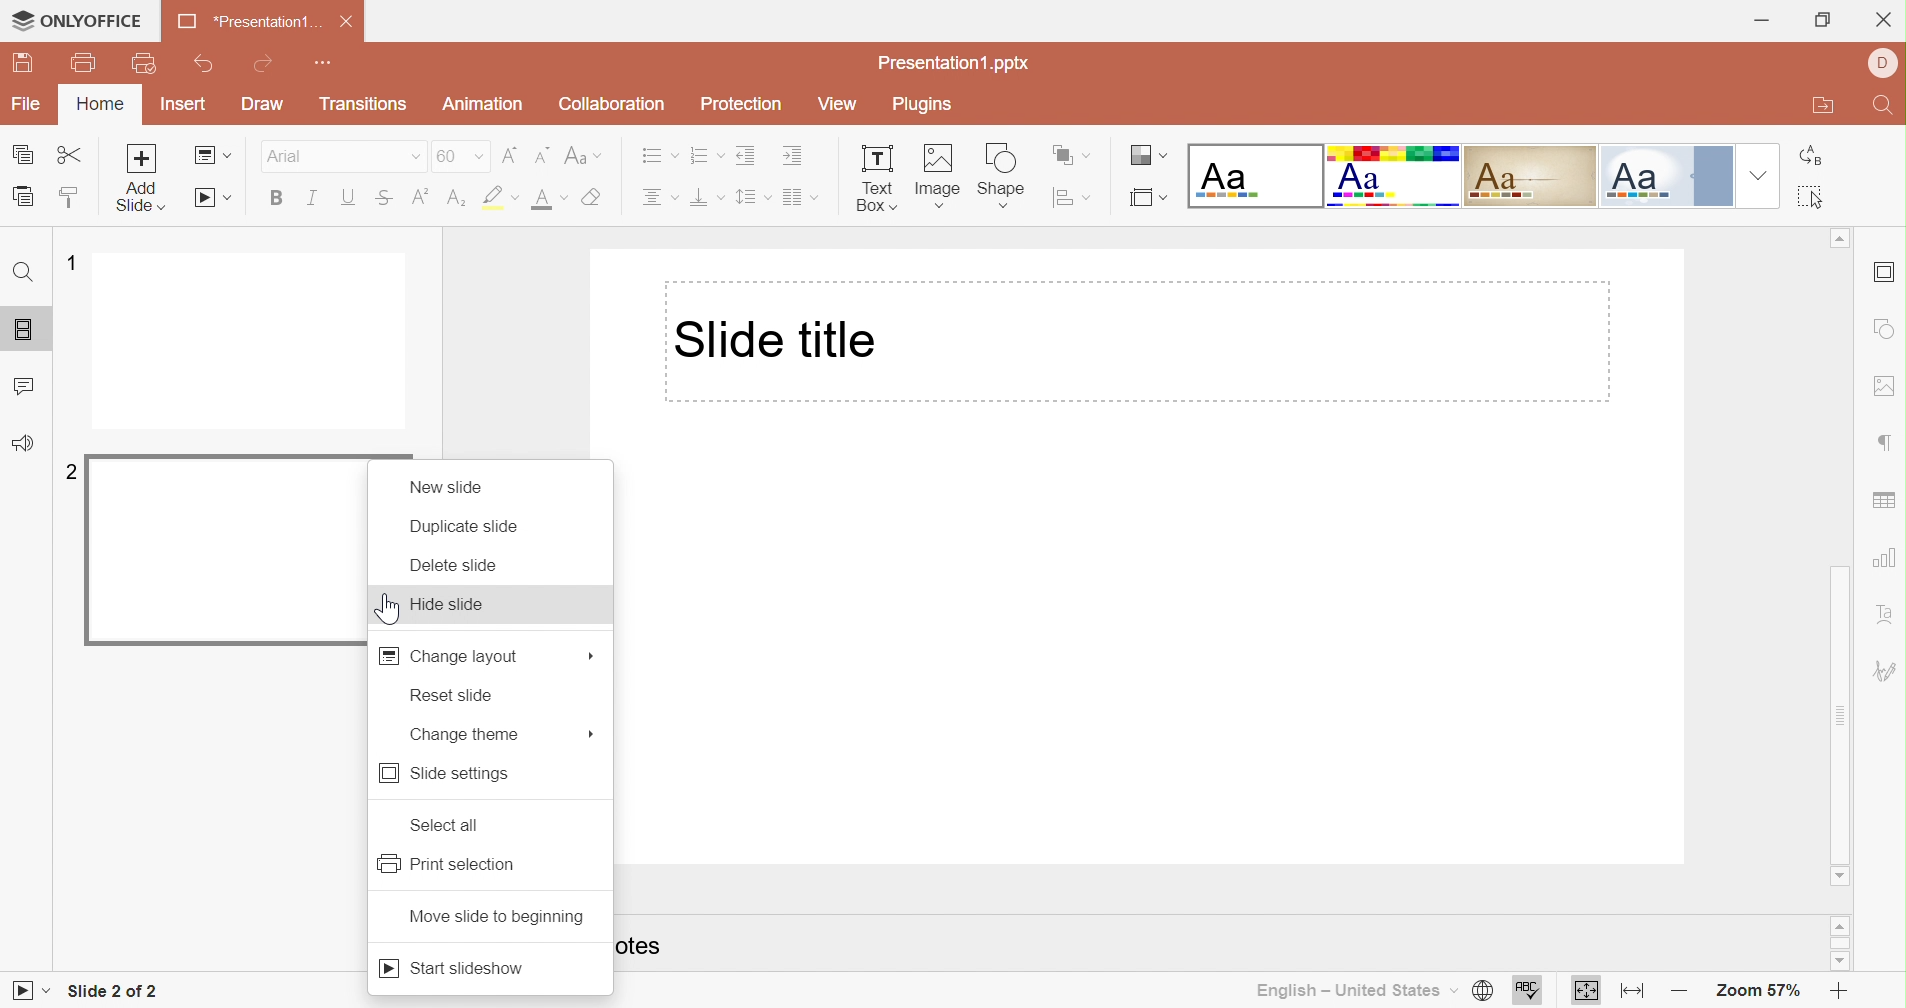  What do you see at coordinates (250, 22) in the screenshot?
I see `*Presentation1...` at bounding box center [250, 22].